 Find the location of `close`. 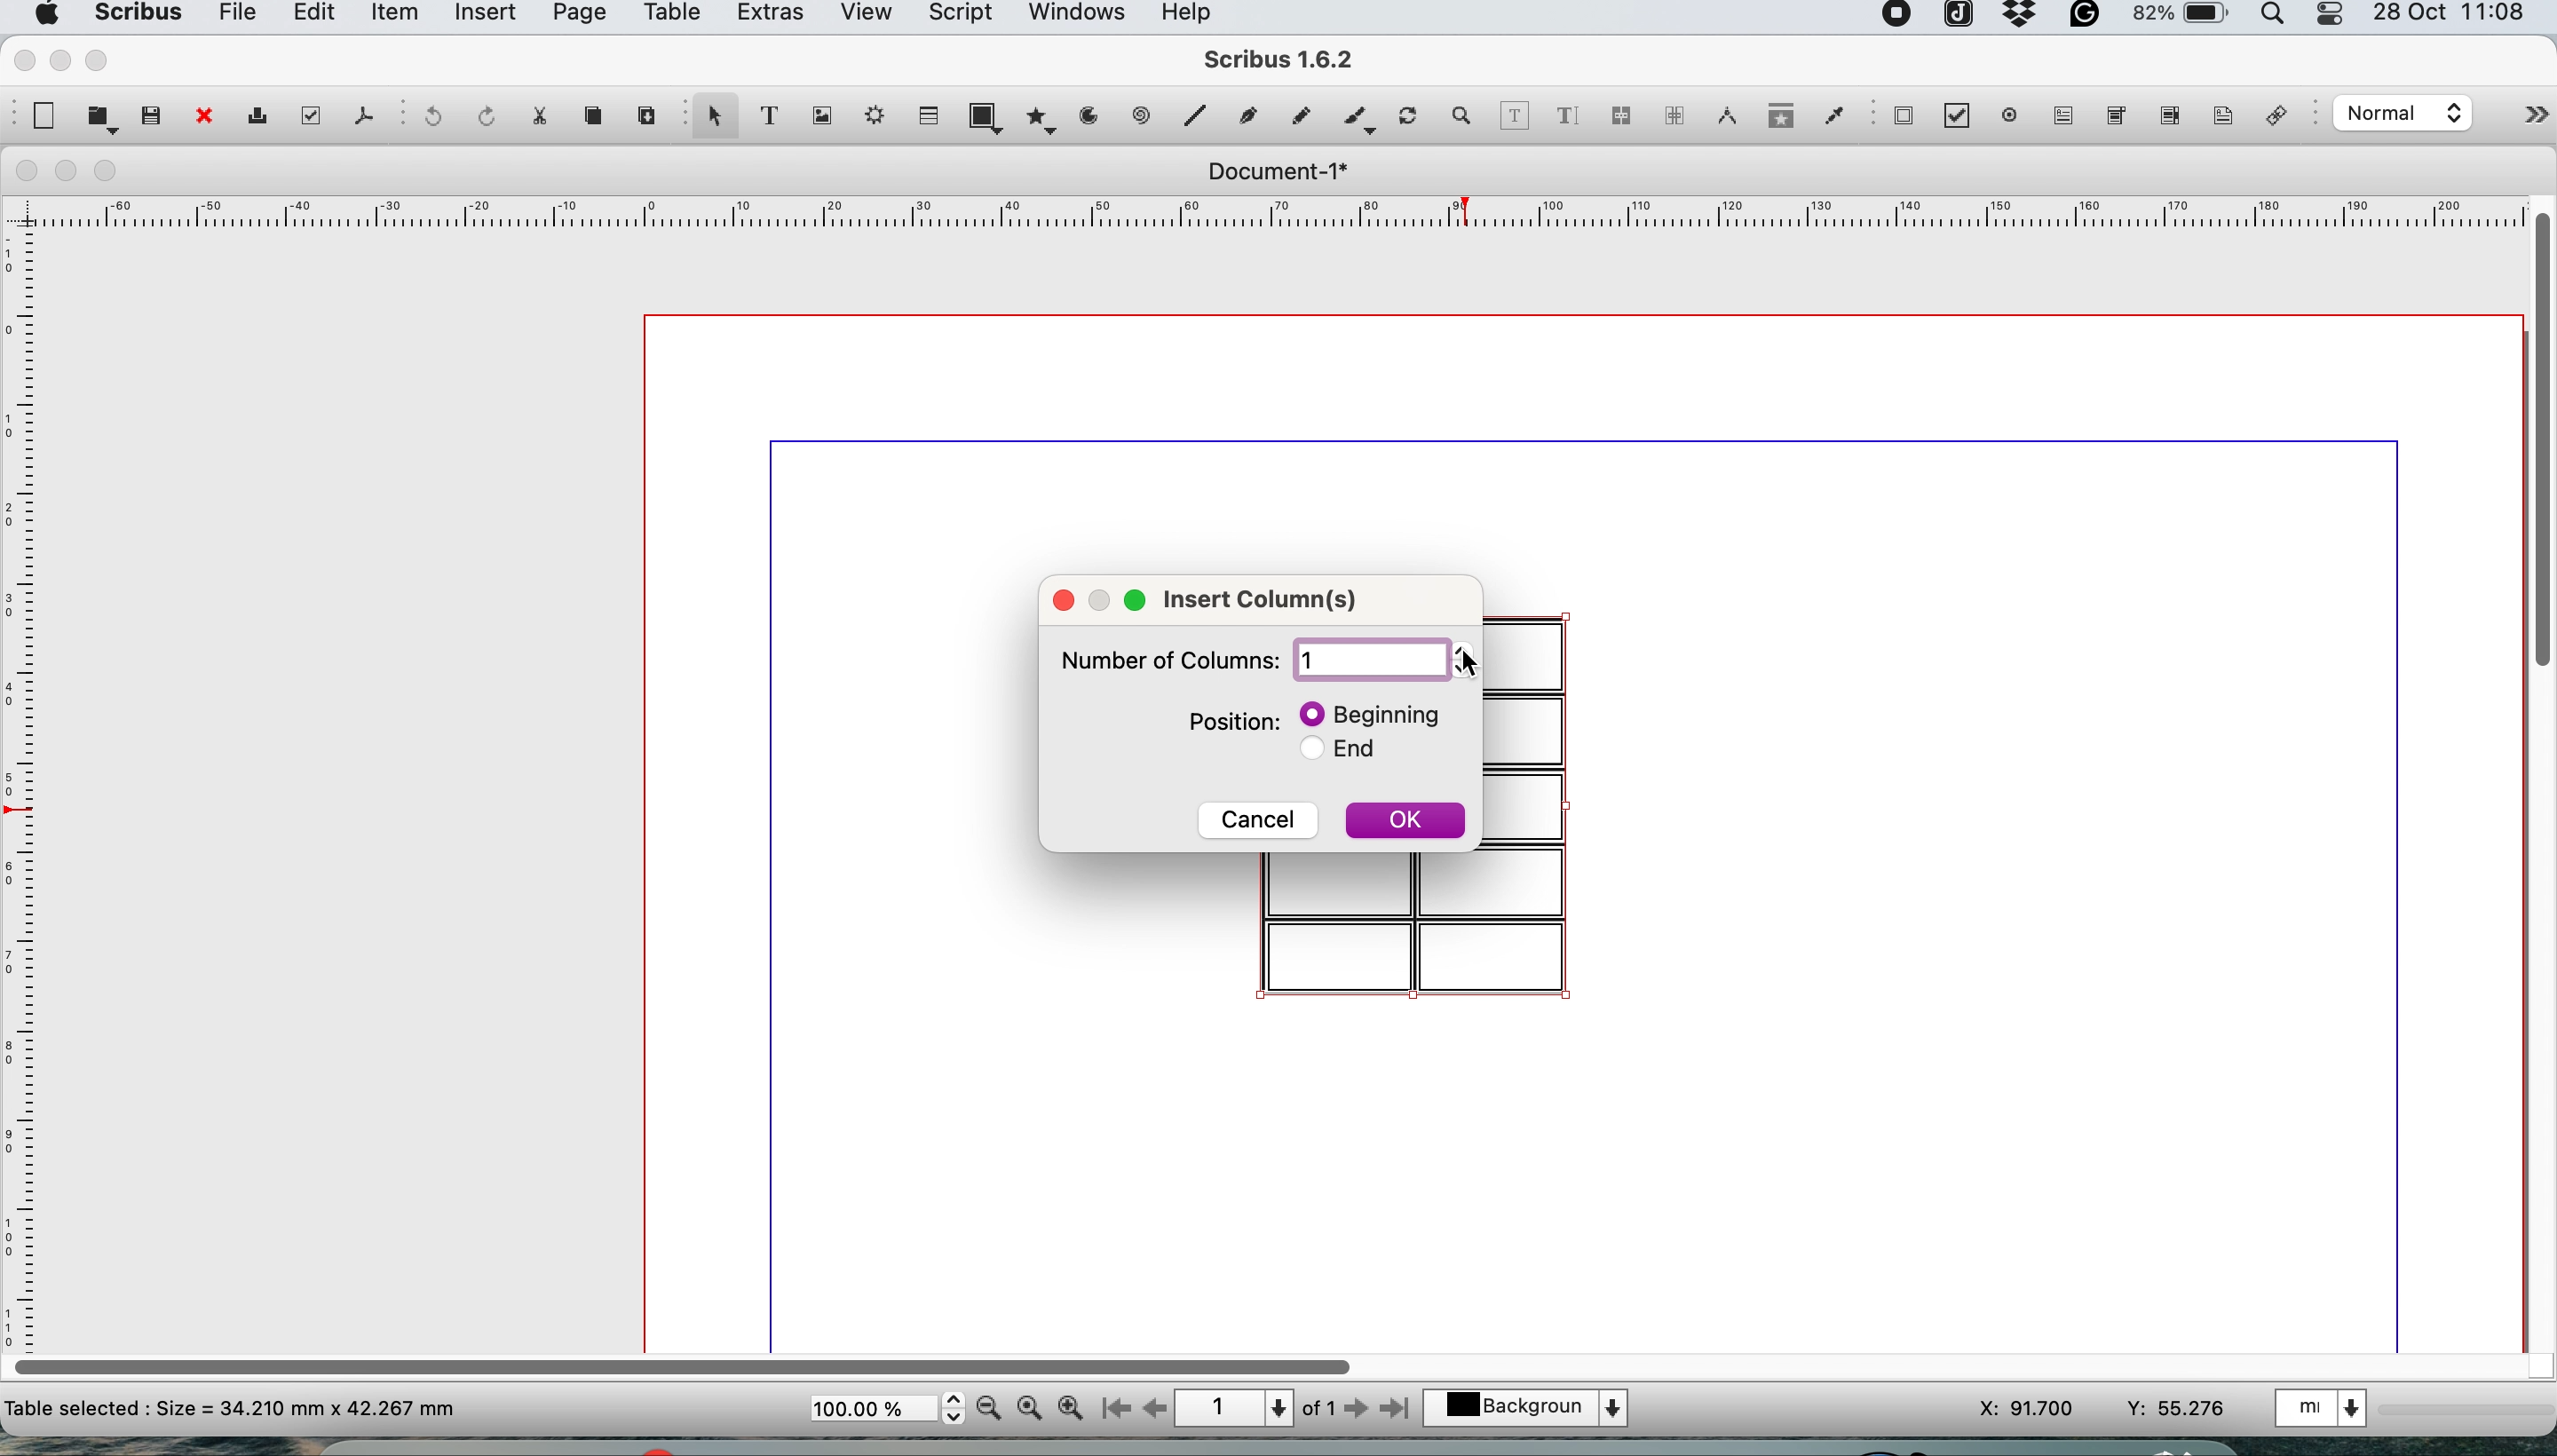

close is located at coordinates (22, 171).